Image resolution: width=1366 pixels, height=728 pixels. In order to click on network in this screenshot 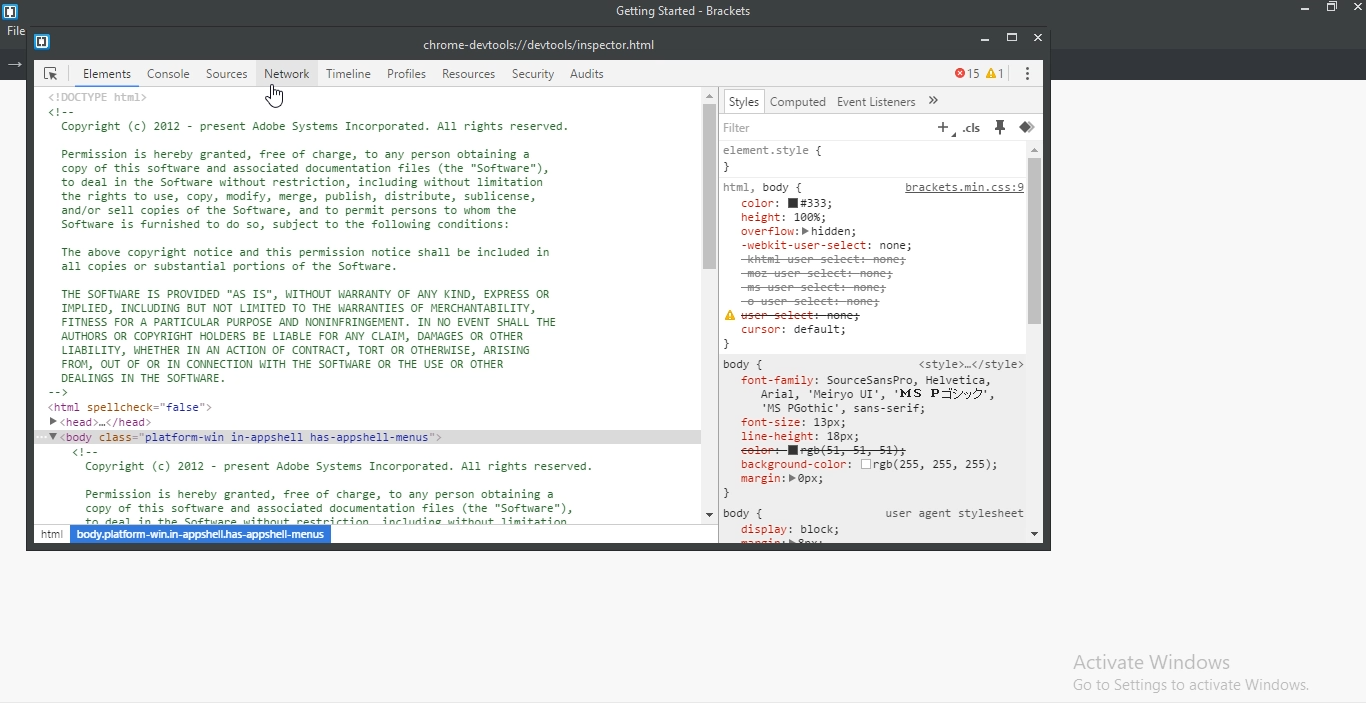, I will do `click(293, 74)`.